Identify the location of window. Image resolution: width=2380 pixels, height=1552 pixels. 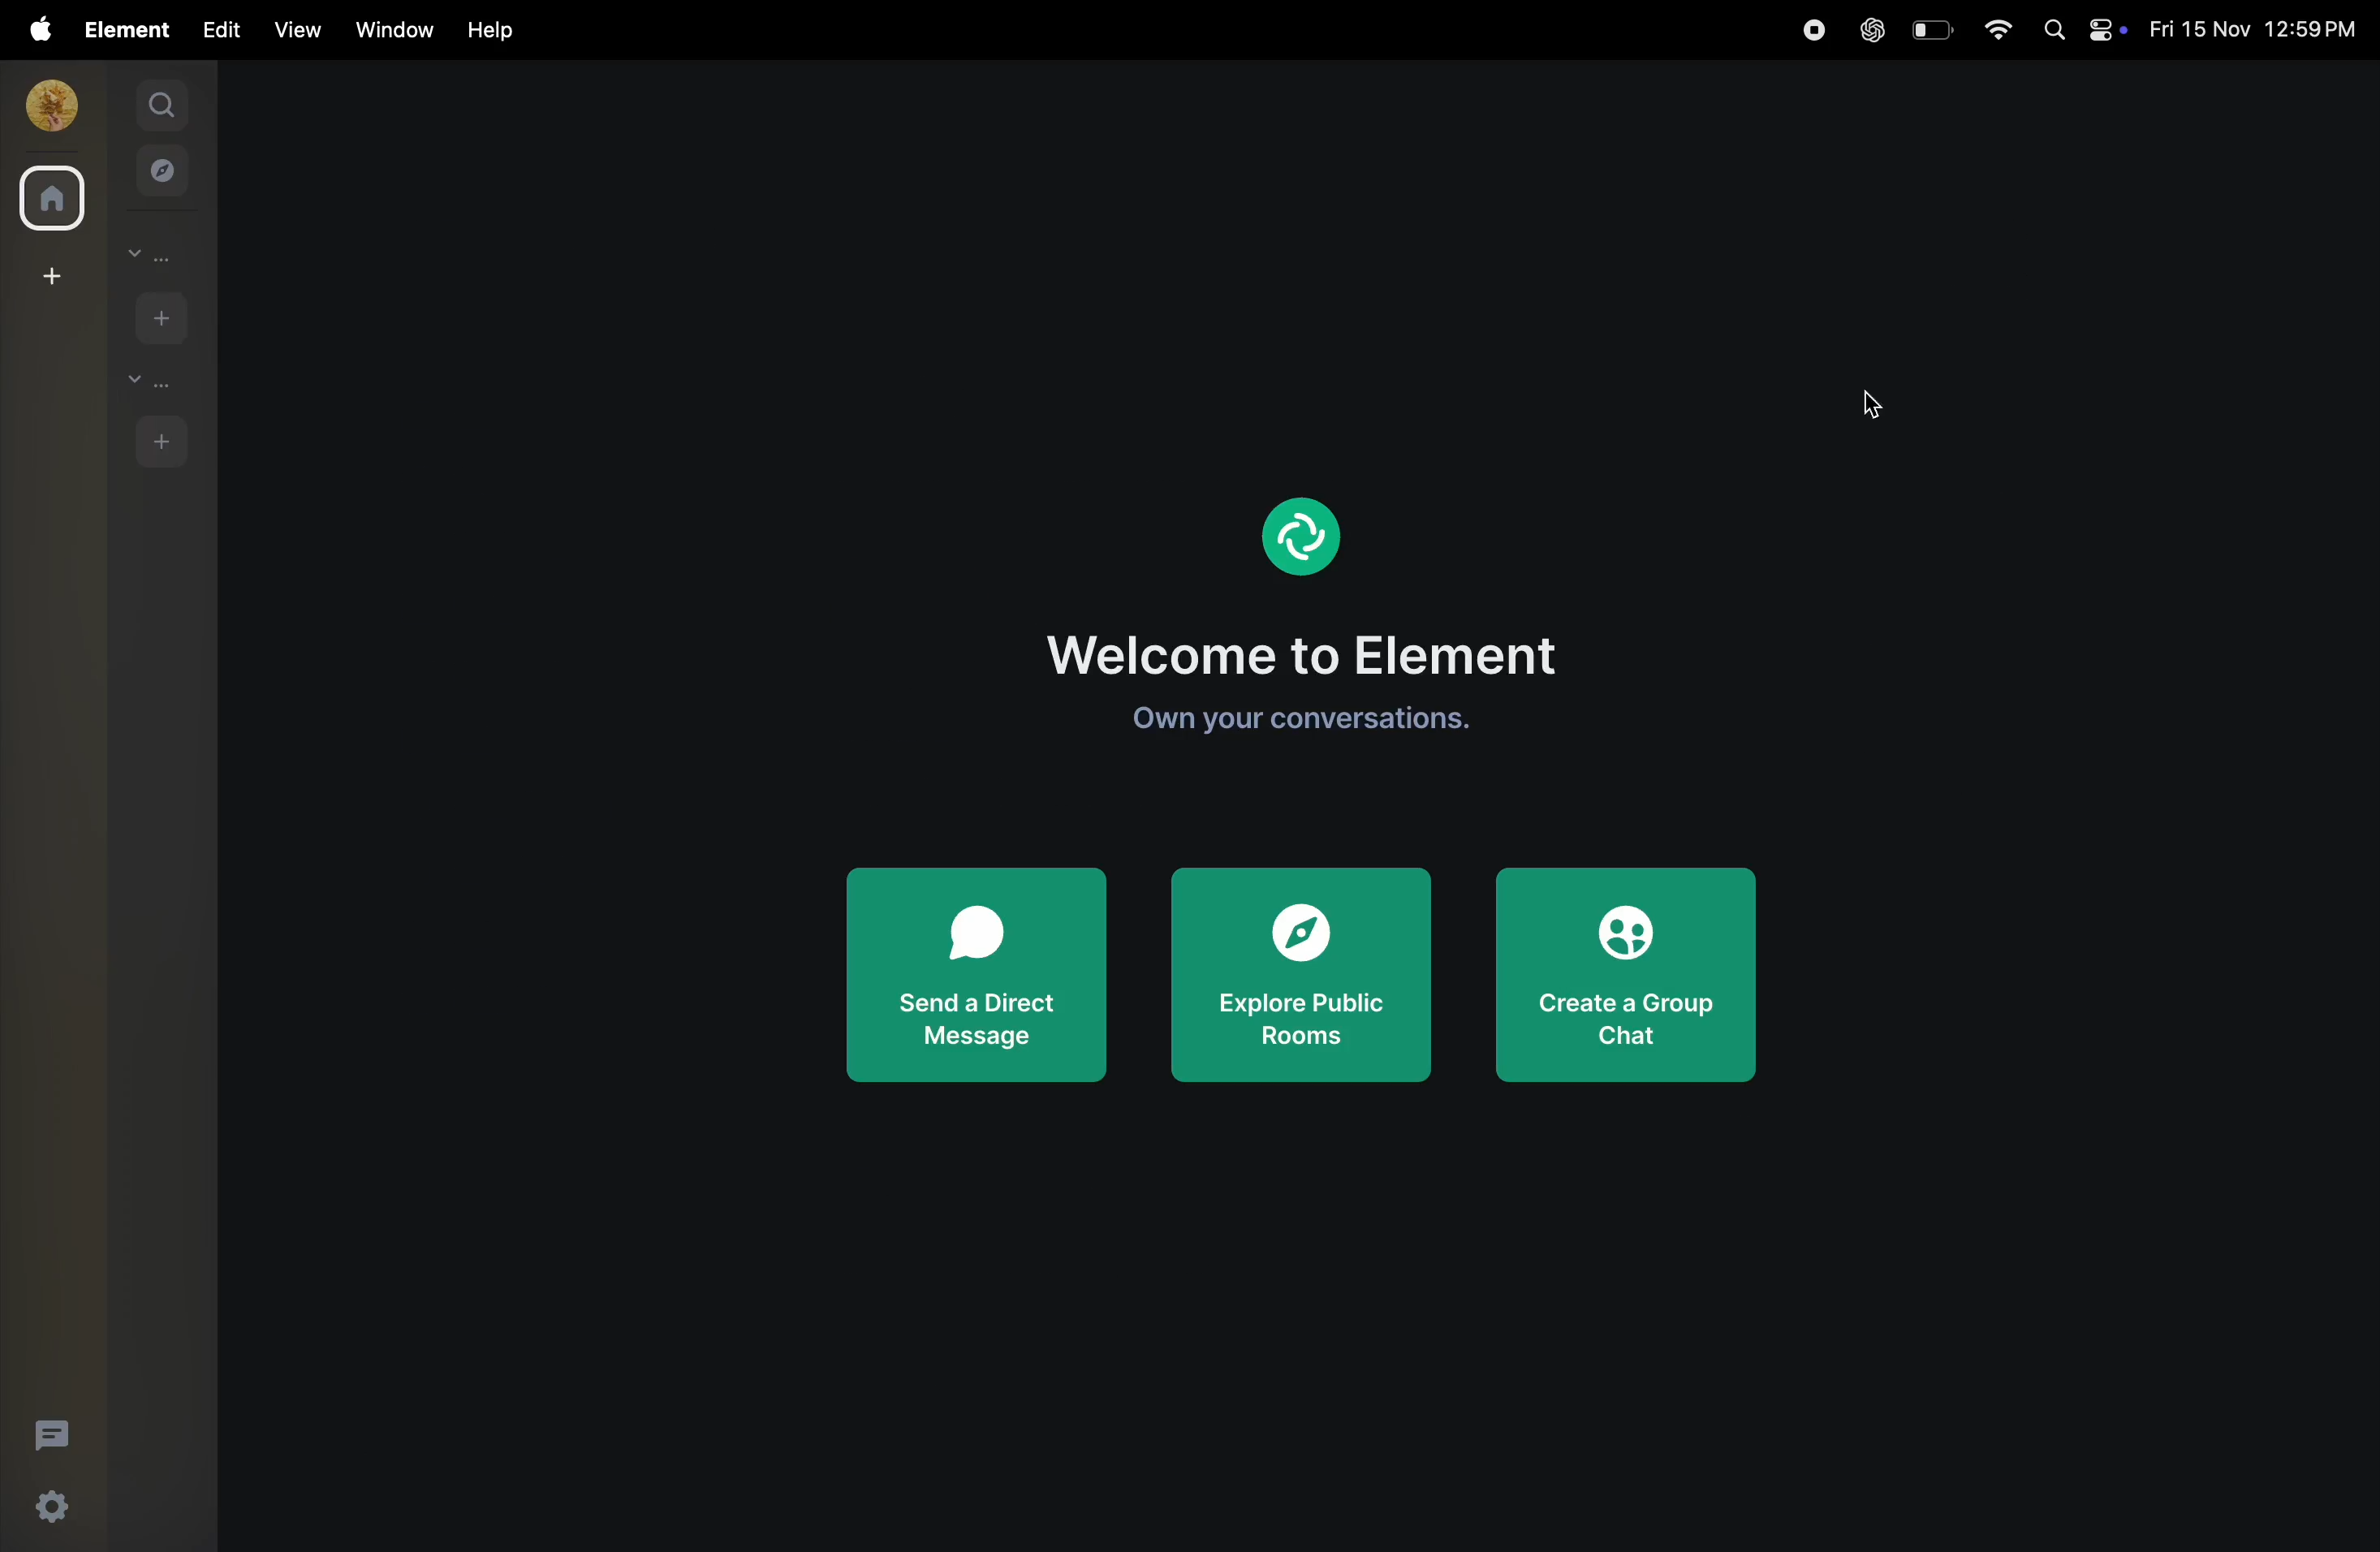
(390, 27).